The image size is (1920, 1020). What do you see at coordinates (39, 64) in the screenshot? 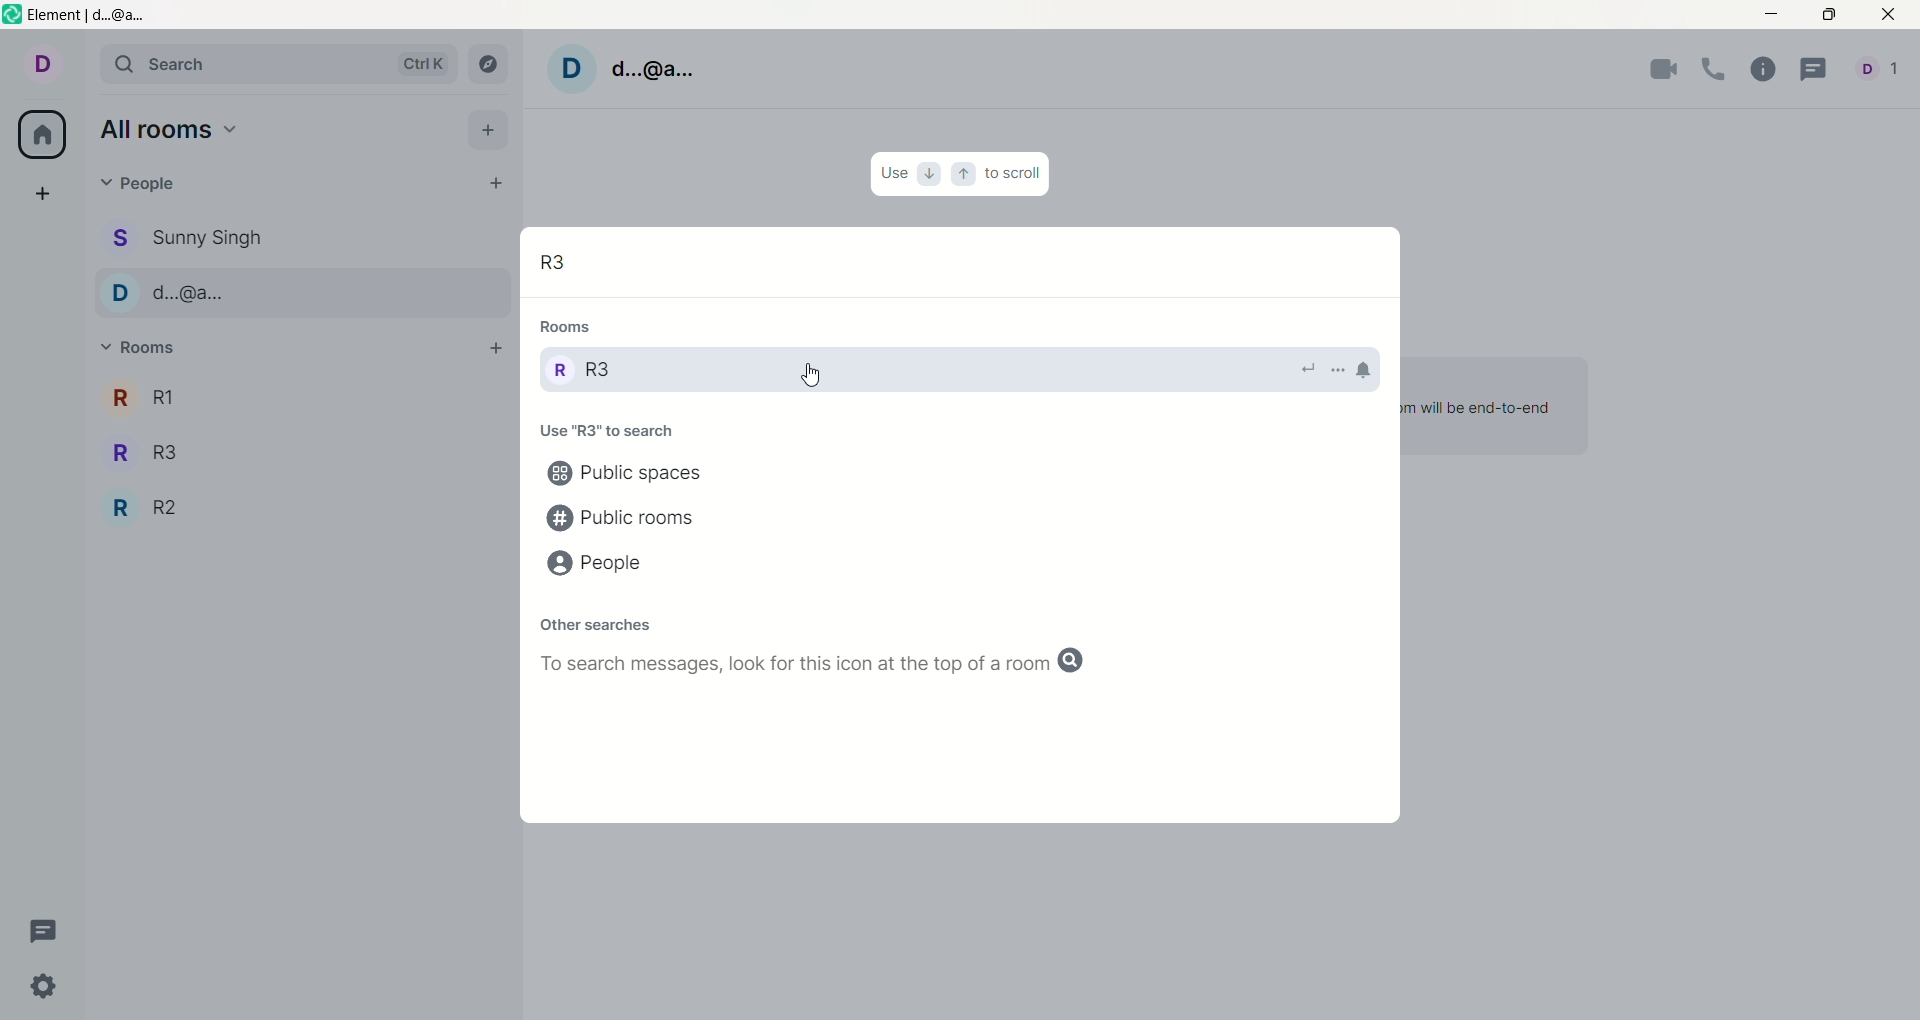
I see `account` at bounding box center [39, 64].